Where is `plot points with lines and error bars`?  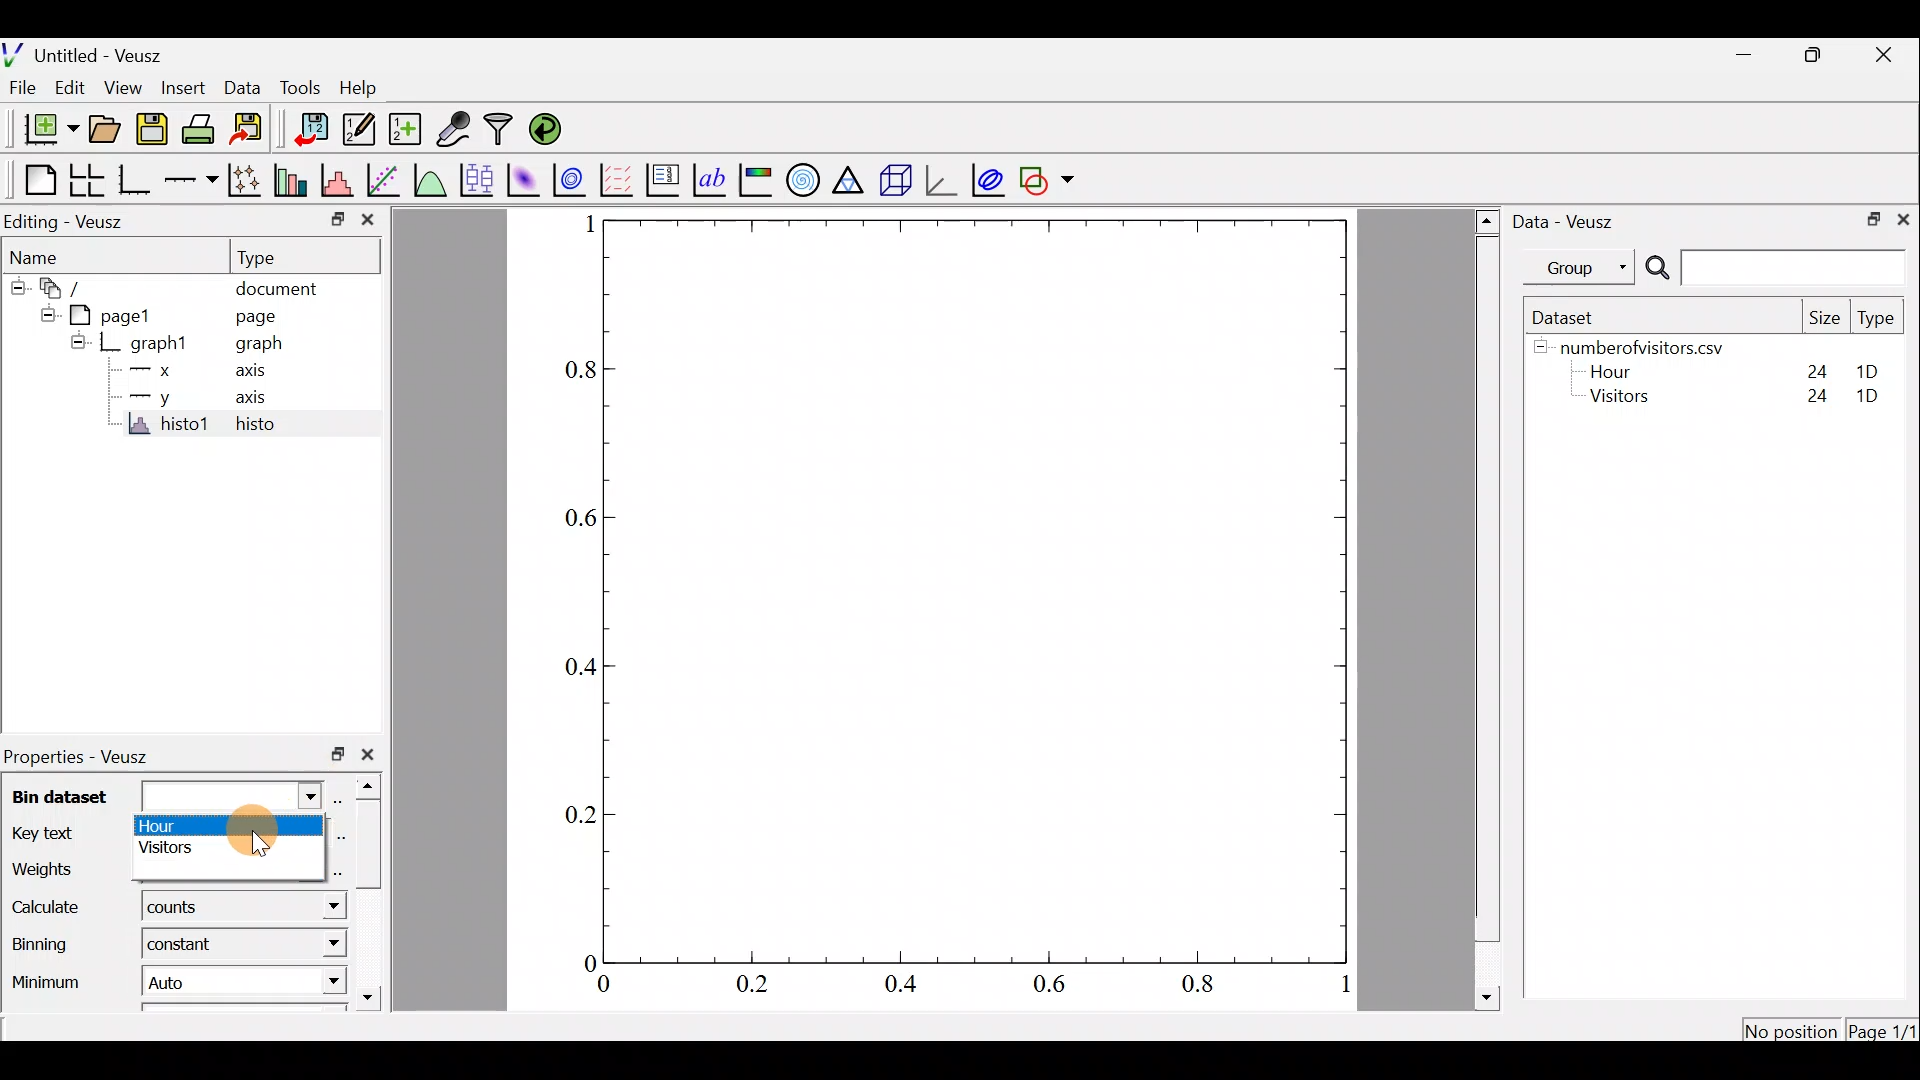 plot points with lines and error bars is located at coordinates (246, 180).